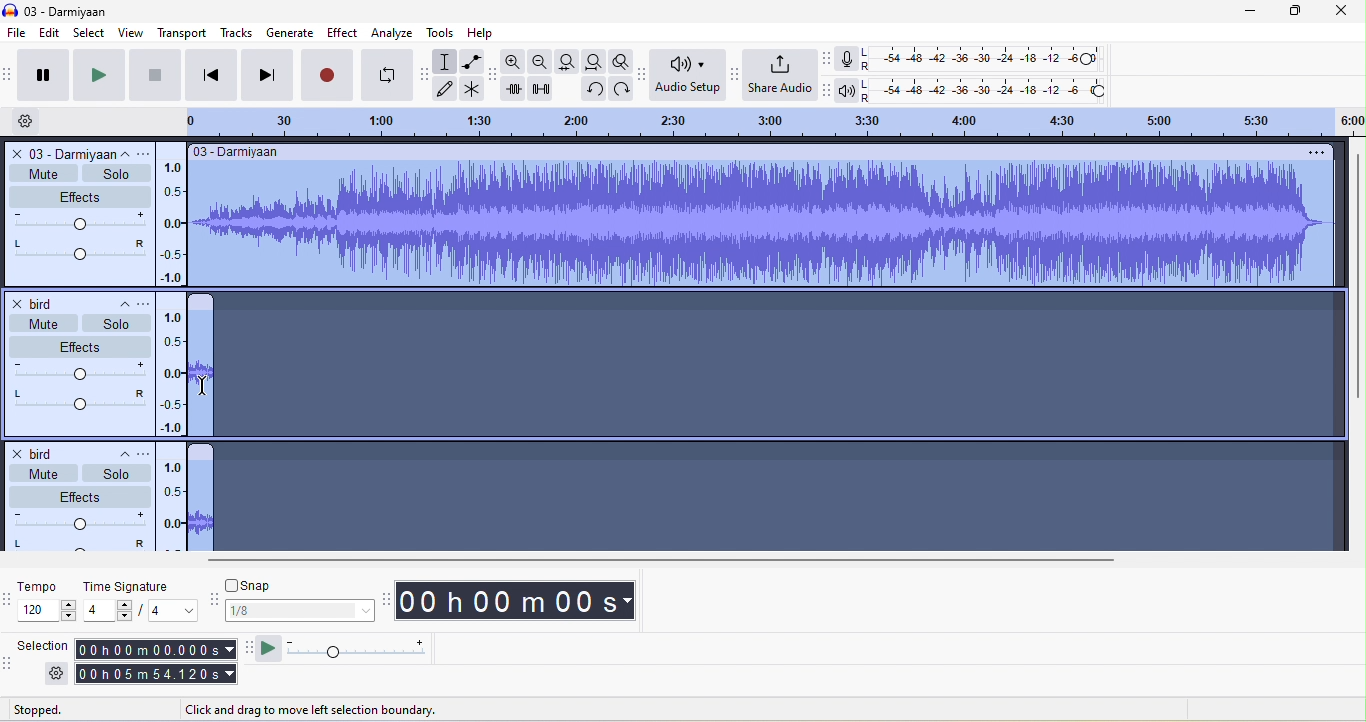 This screenshot has width=1366, height=722. I want to click on bird, so click(43, 451).